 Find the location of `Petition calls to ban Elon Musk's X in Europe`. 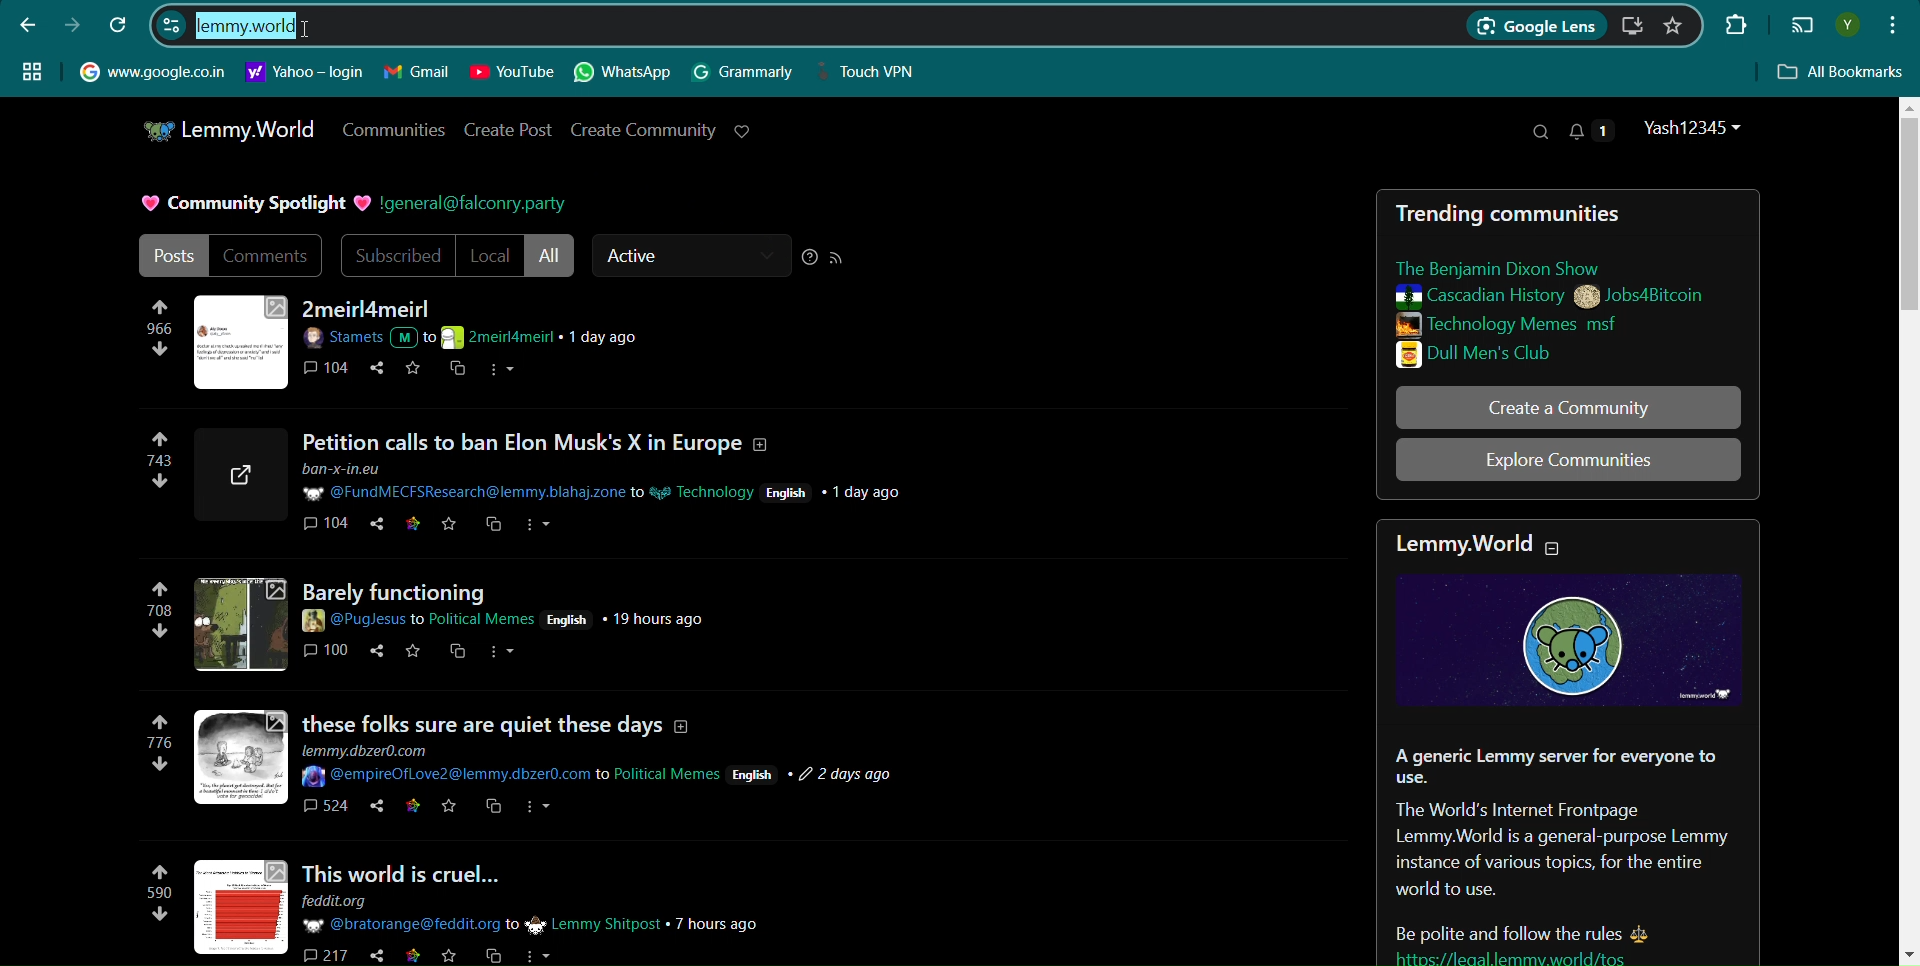

Petition calls to ban Elon Musk's X in Europe is located at coordinates (545, 444).